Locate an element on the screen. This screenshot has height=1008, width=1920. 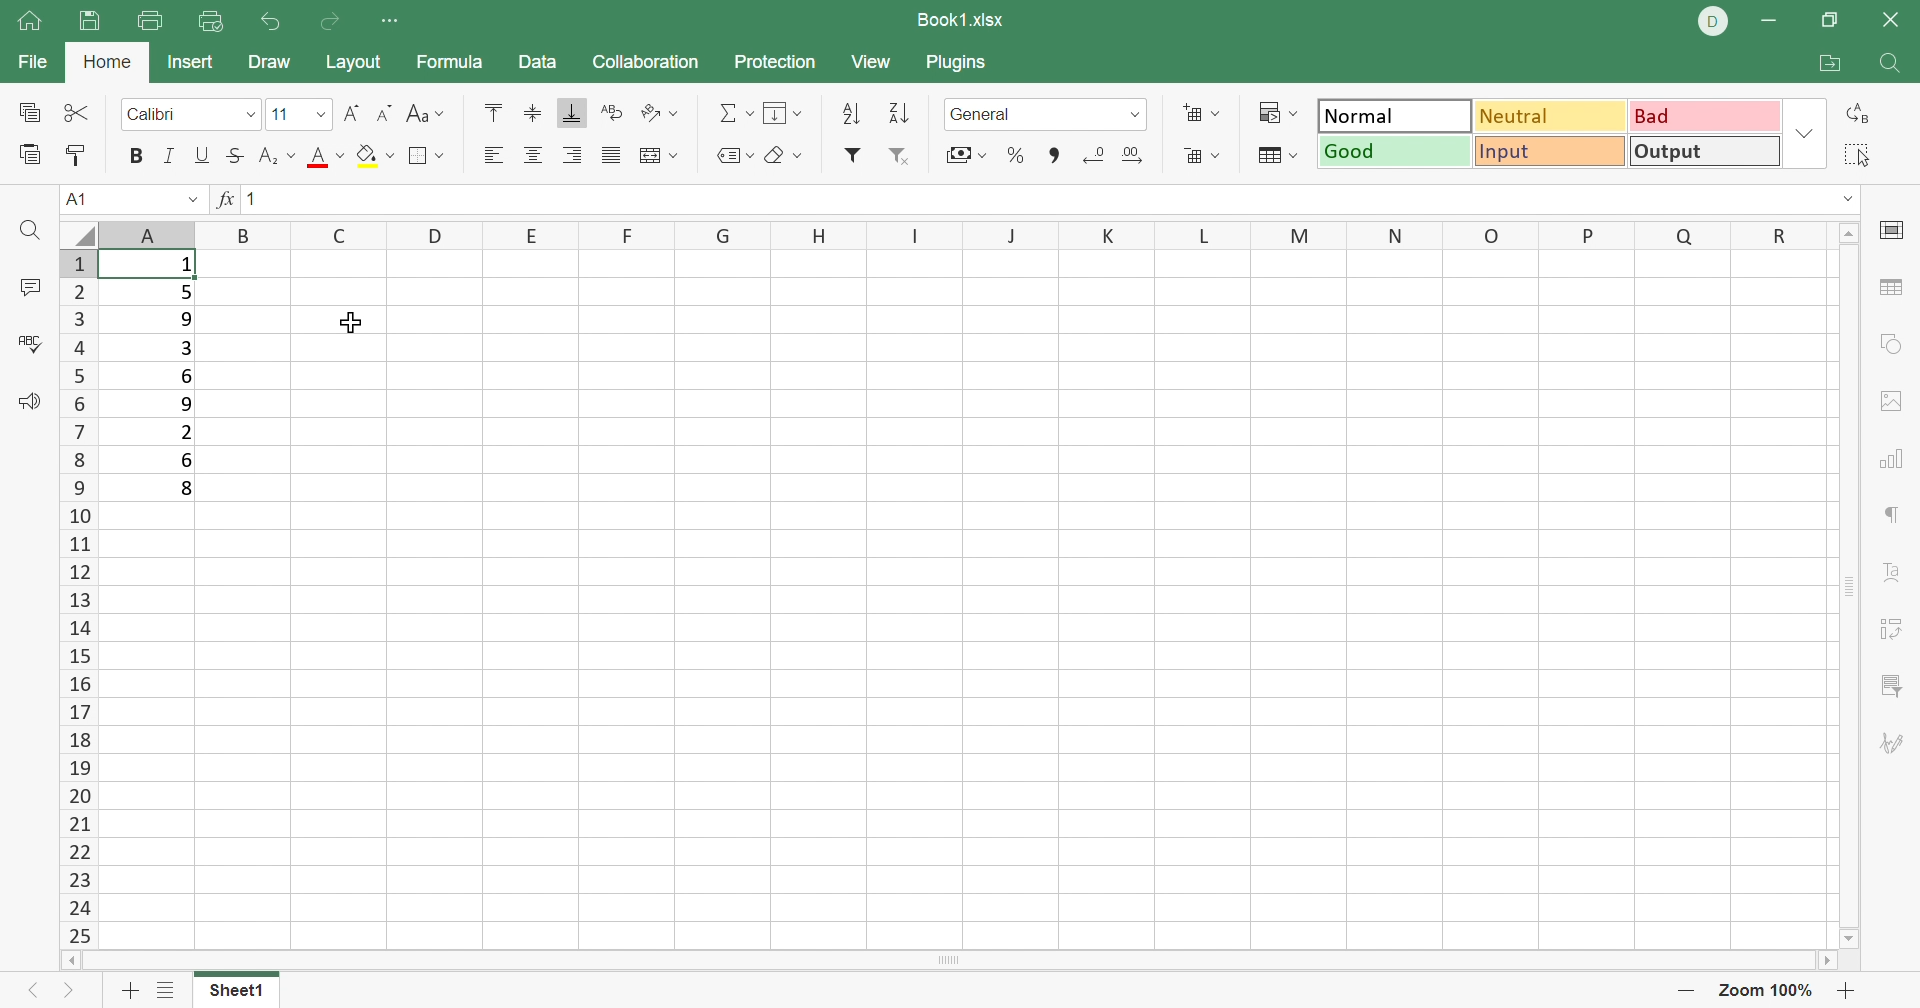
table settings is located at coordinates (1894, 286).